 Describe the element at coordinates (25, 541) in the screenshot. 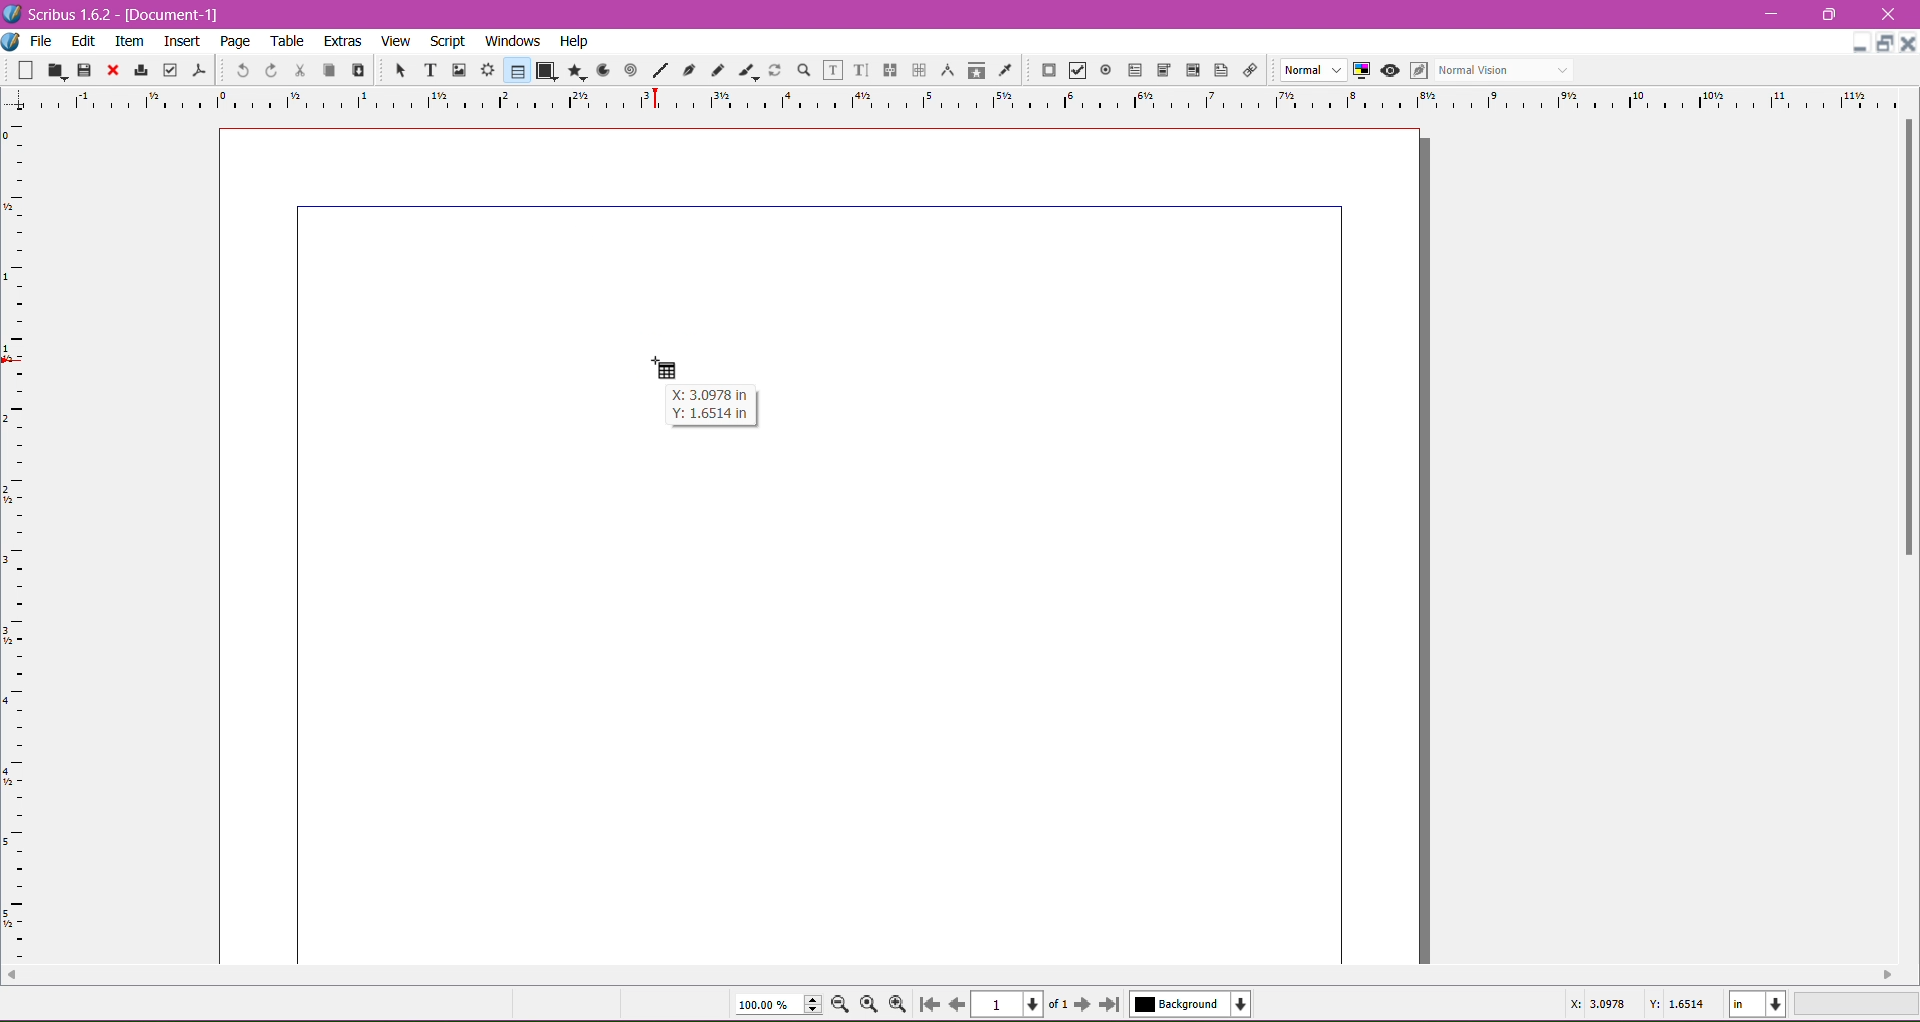

I see `Grid` at that location.